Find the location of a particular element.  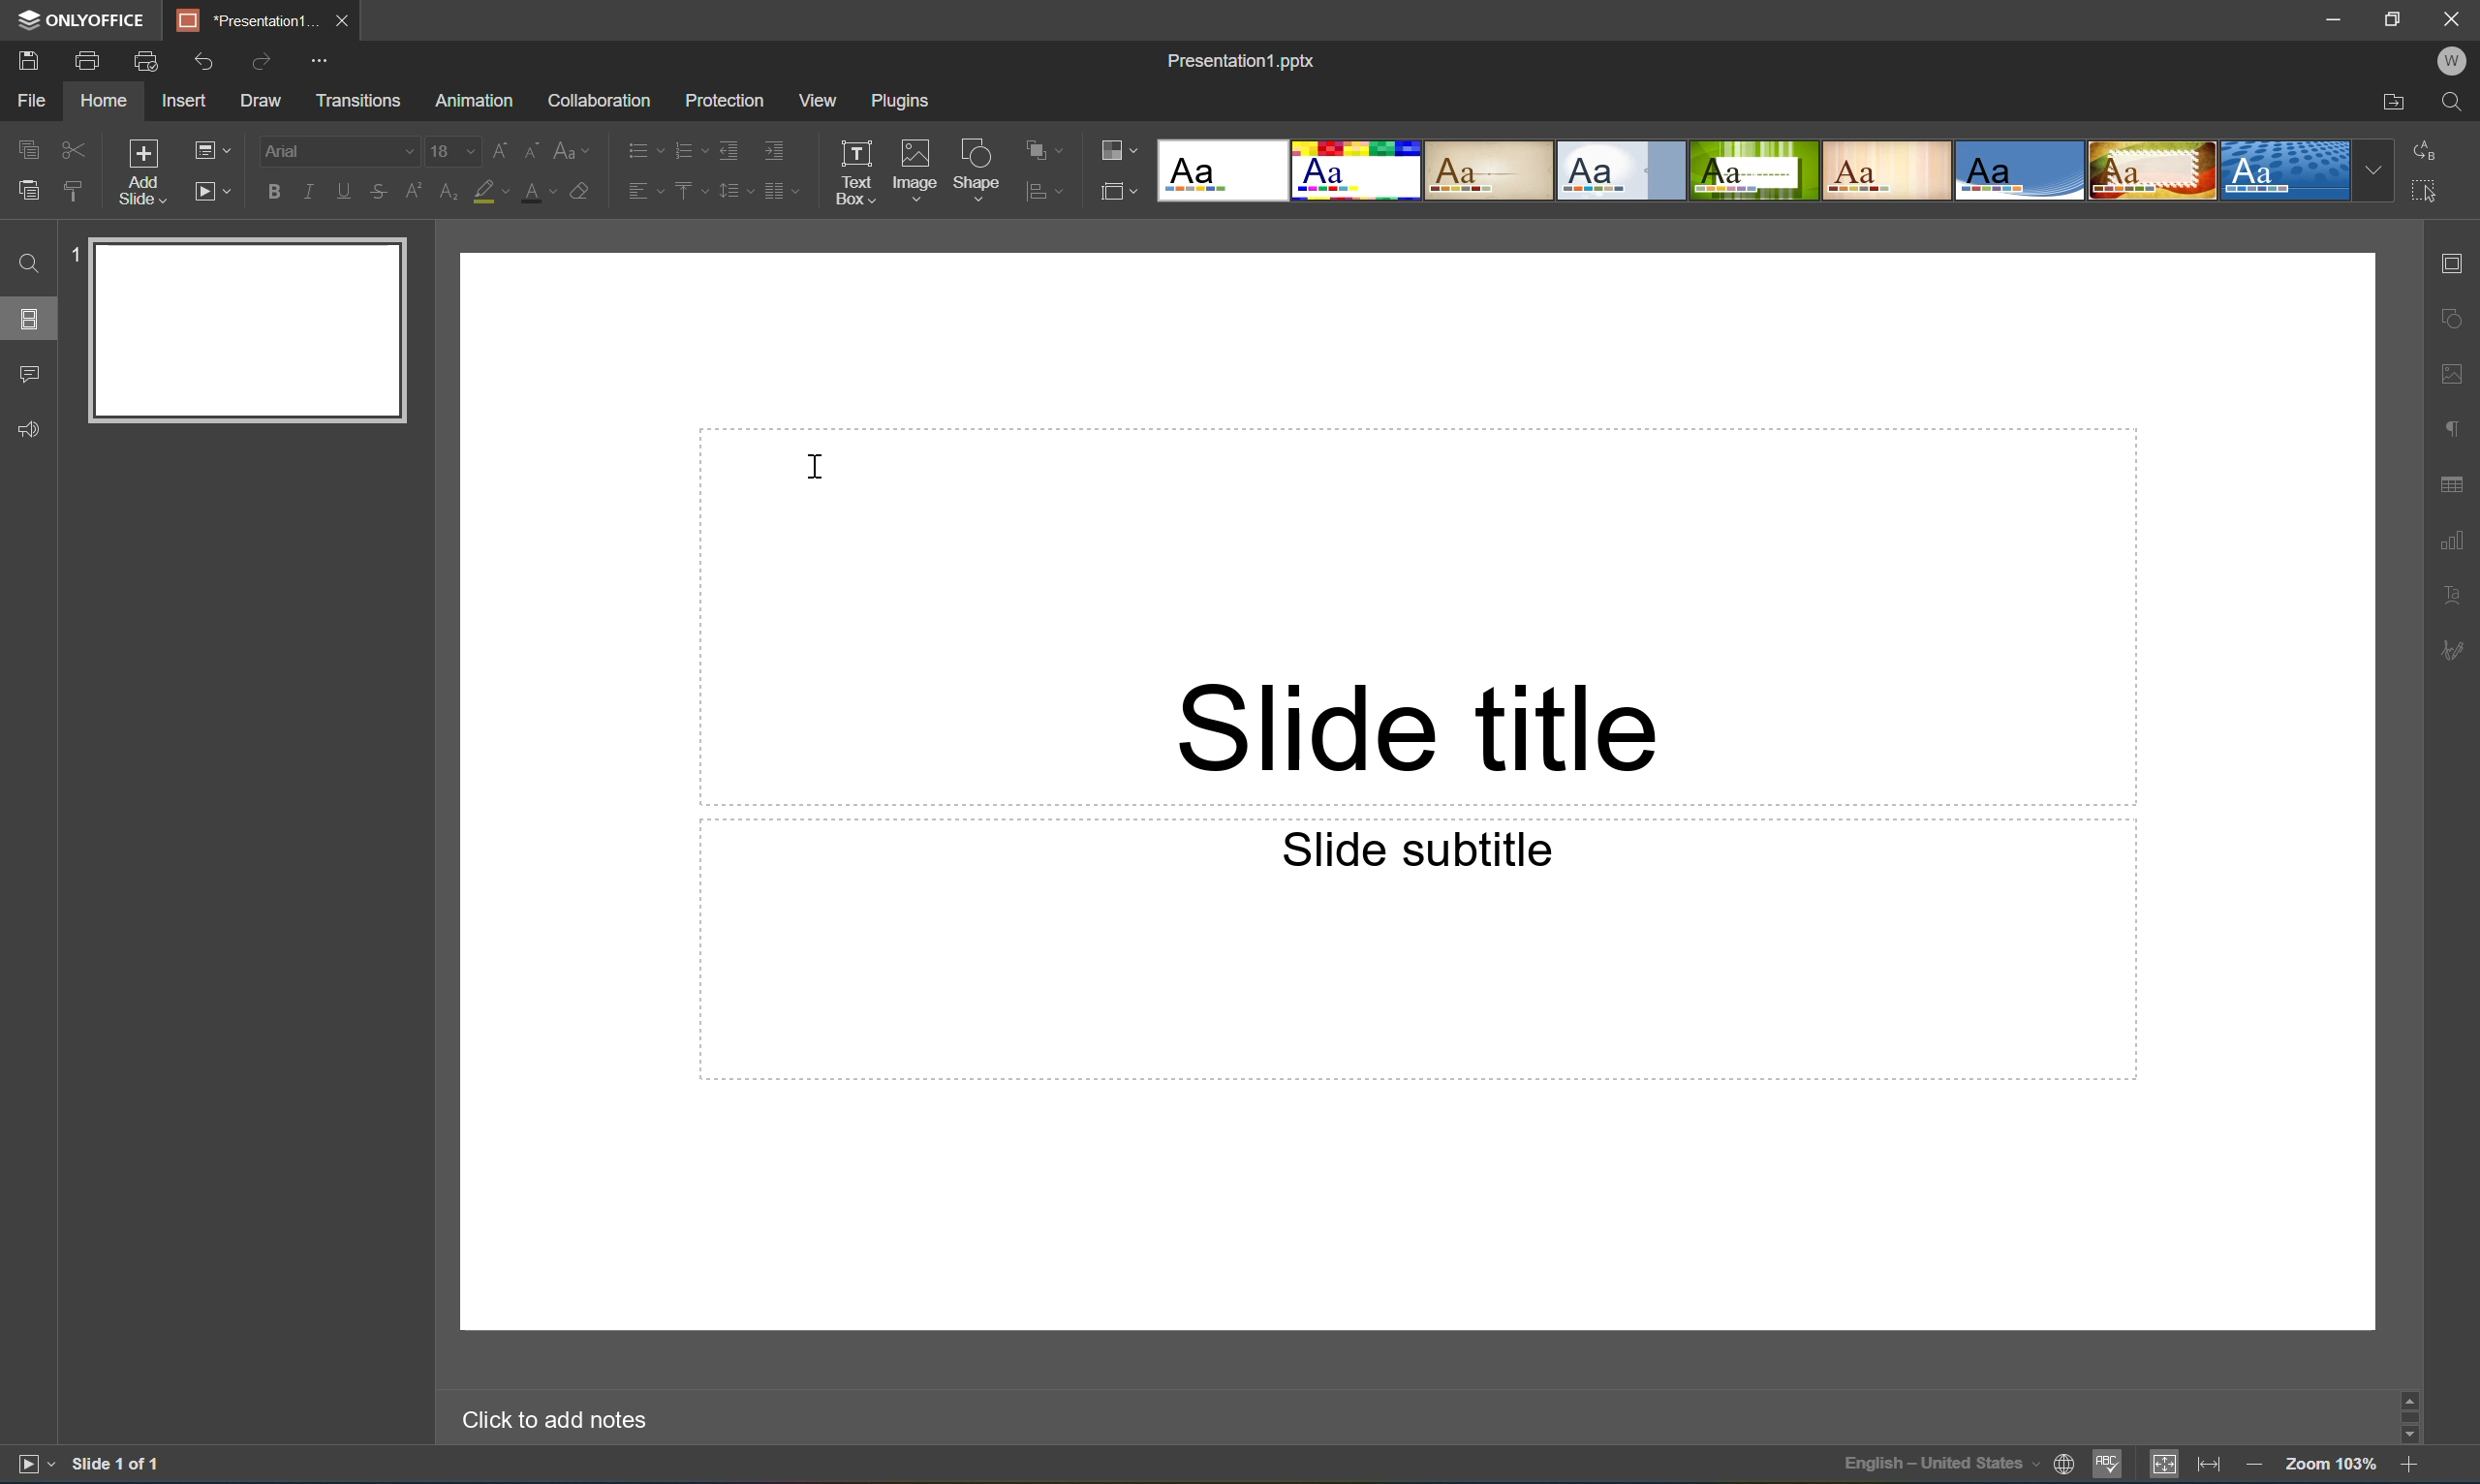

Slide 1 of 1 is located at coordinates (121, 1463).